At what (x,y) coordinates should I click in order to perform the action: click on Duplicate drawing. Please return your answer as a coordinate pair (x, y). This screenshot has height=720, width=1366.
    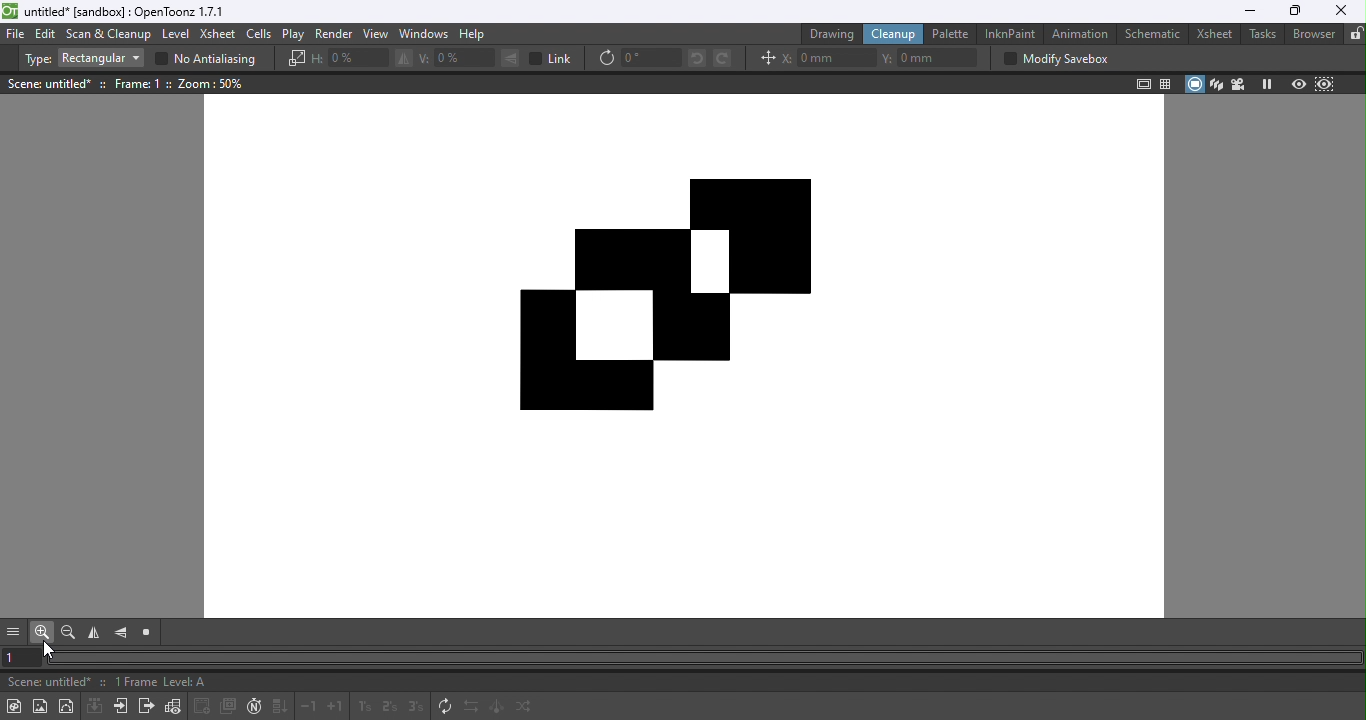
    Looking at the image, I should click on (230, 707).